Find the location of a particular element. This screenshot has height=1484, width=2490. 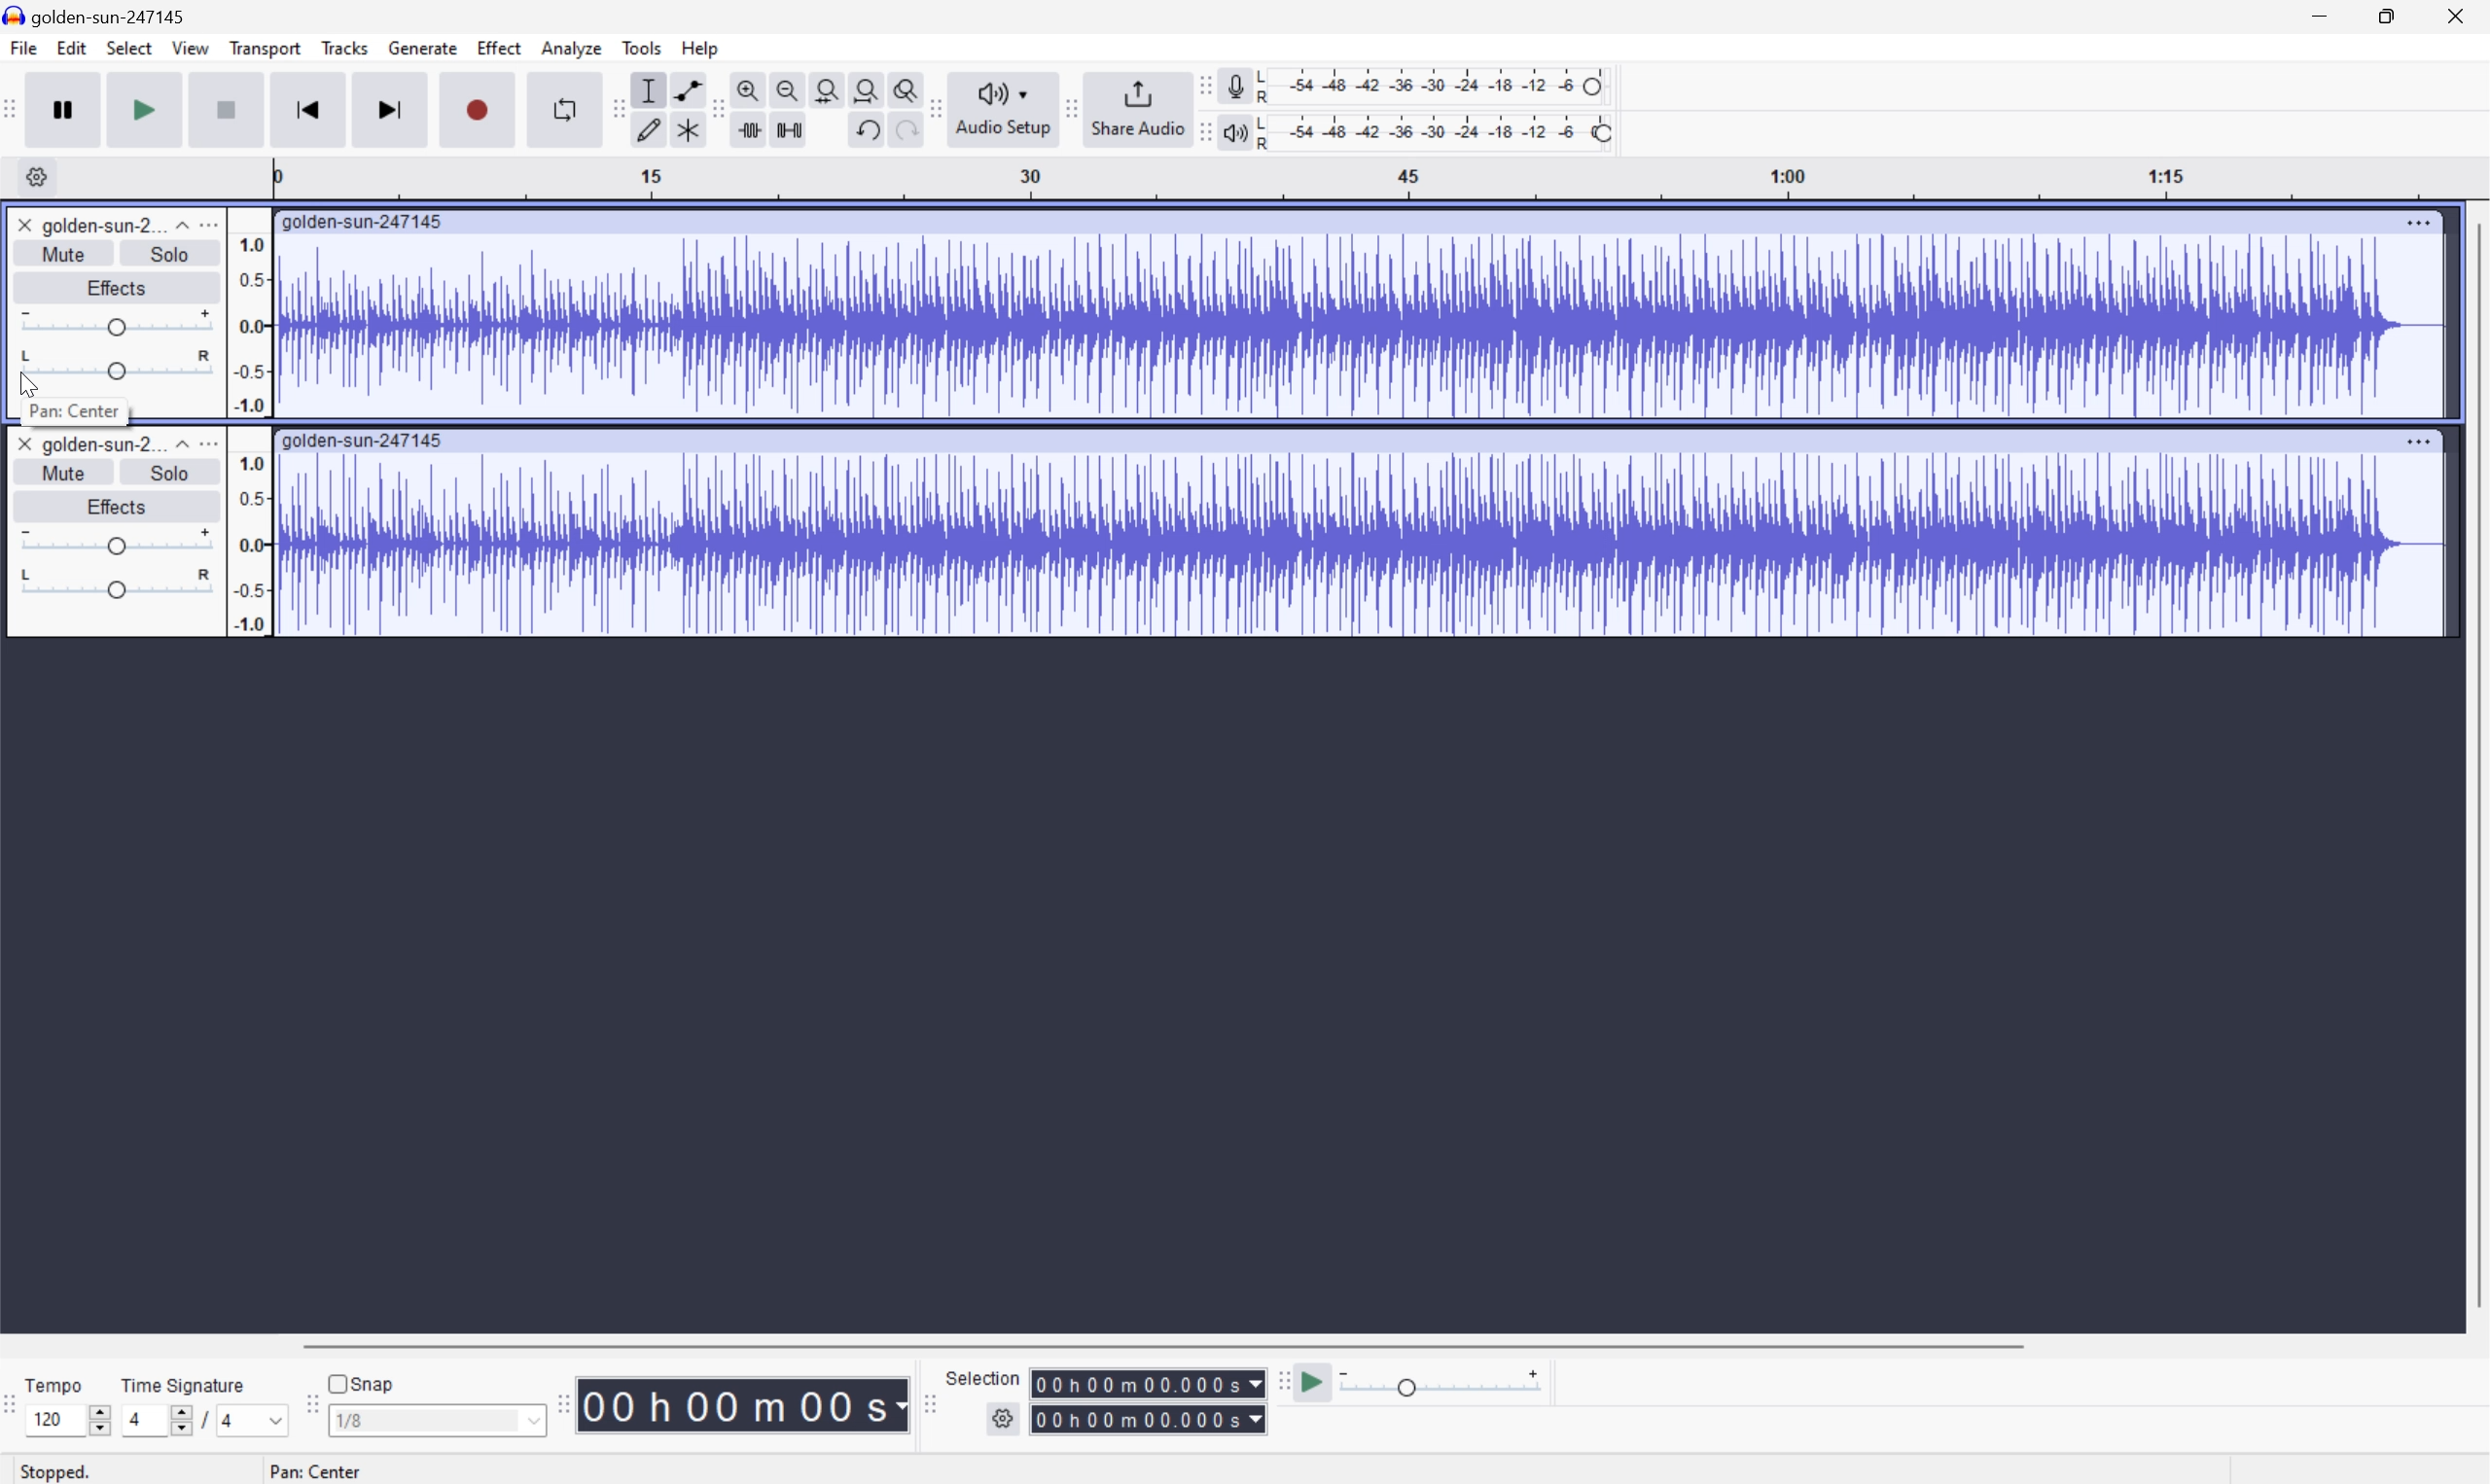

Restore Down is located at coordinates (2386, 15).